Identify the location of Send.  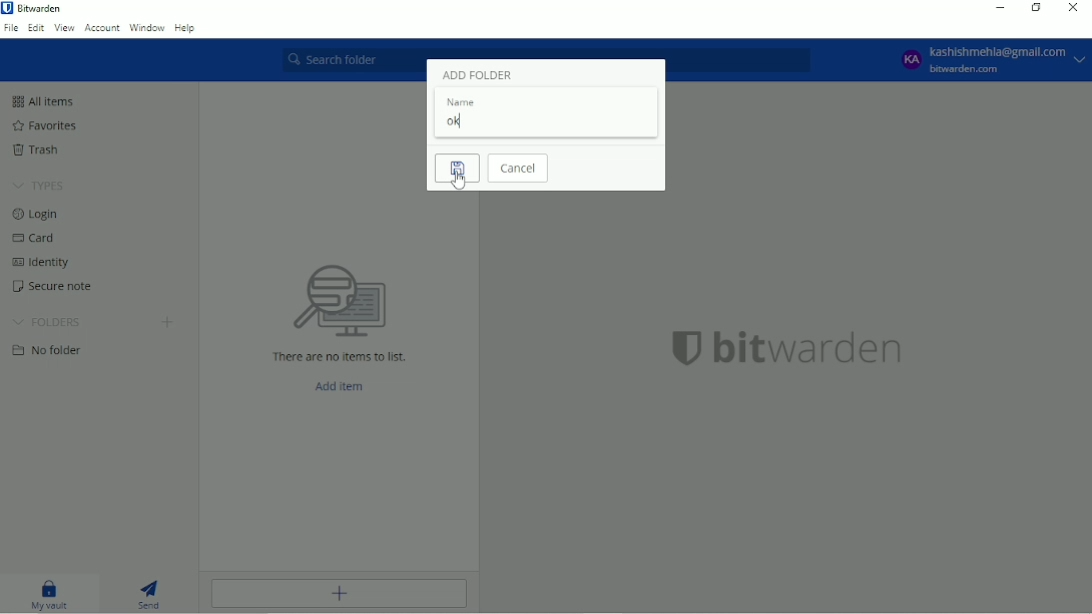
(154, 594).